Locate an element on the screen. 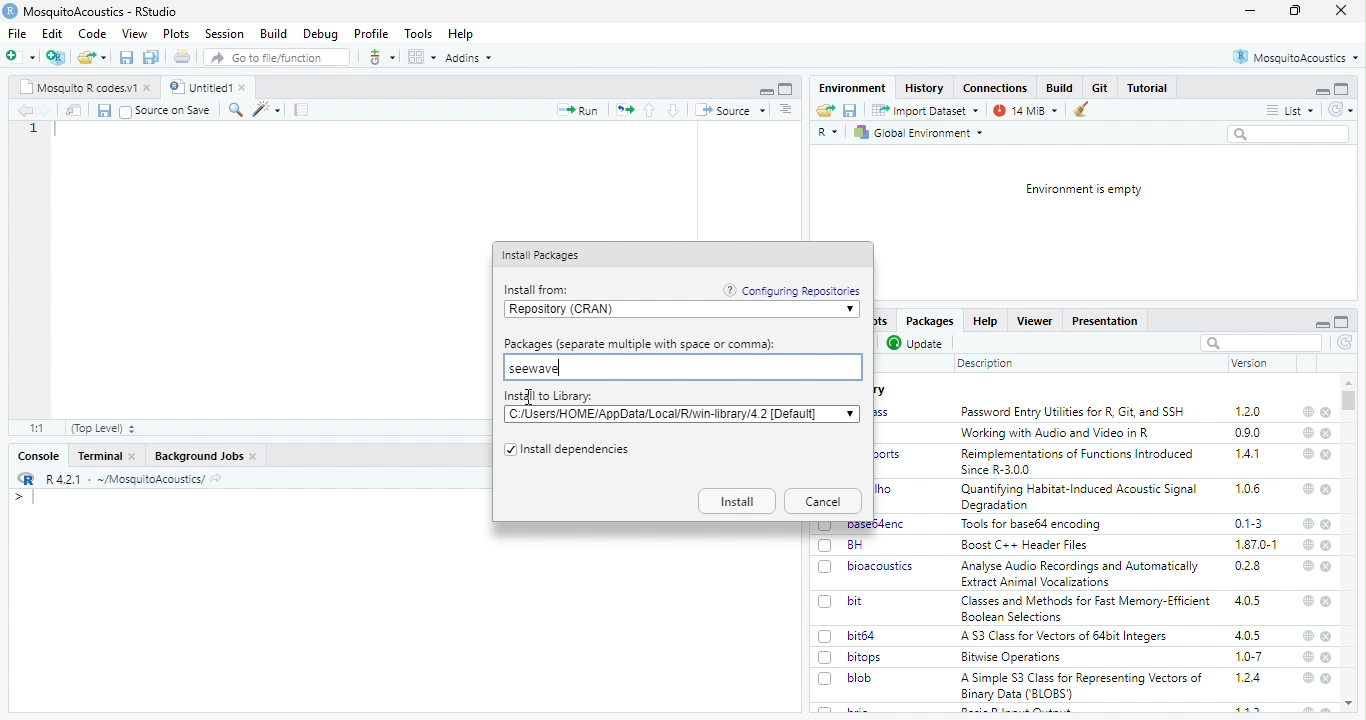  Repository (CRAN) is located at coordinates (674, 310).